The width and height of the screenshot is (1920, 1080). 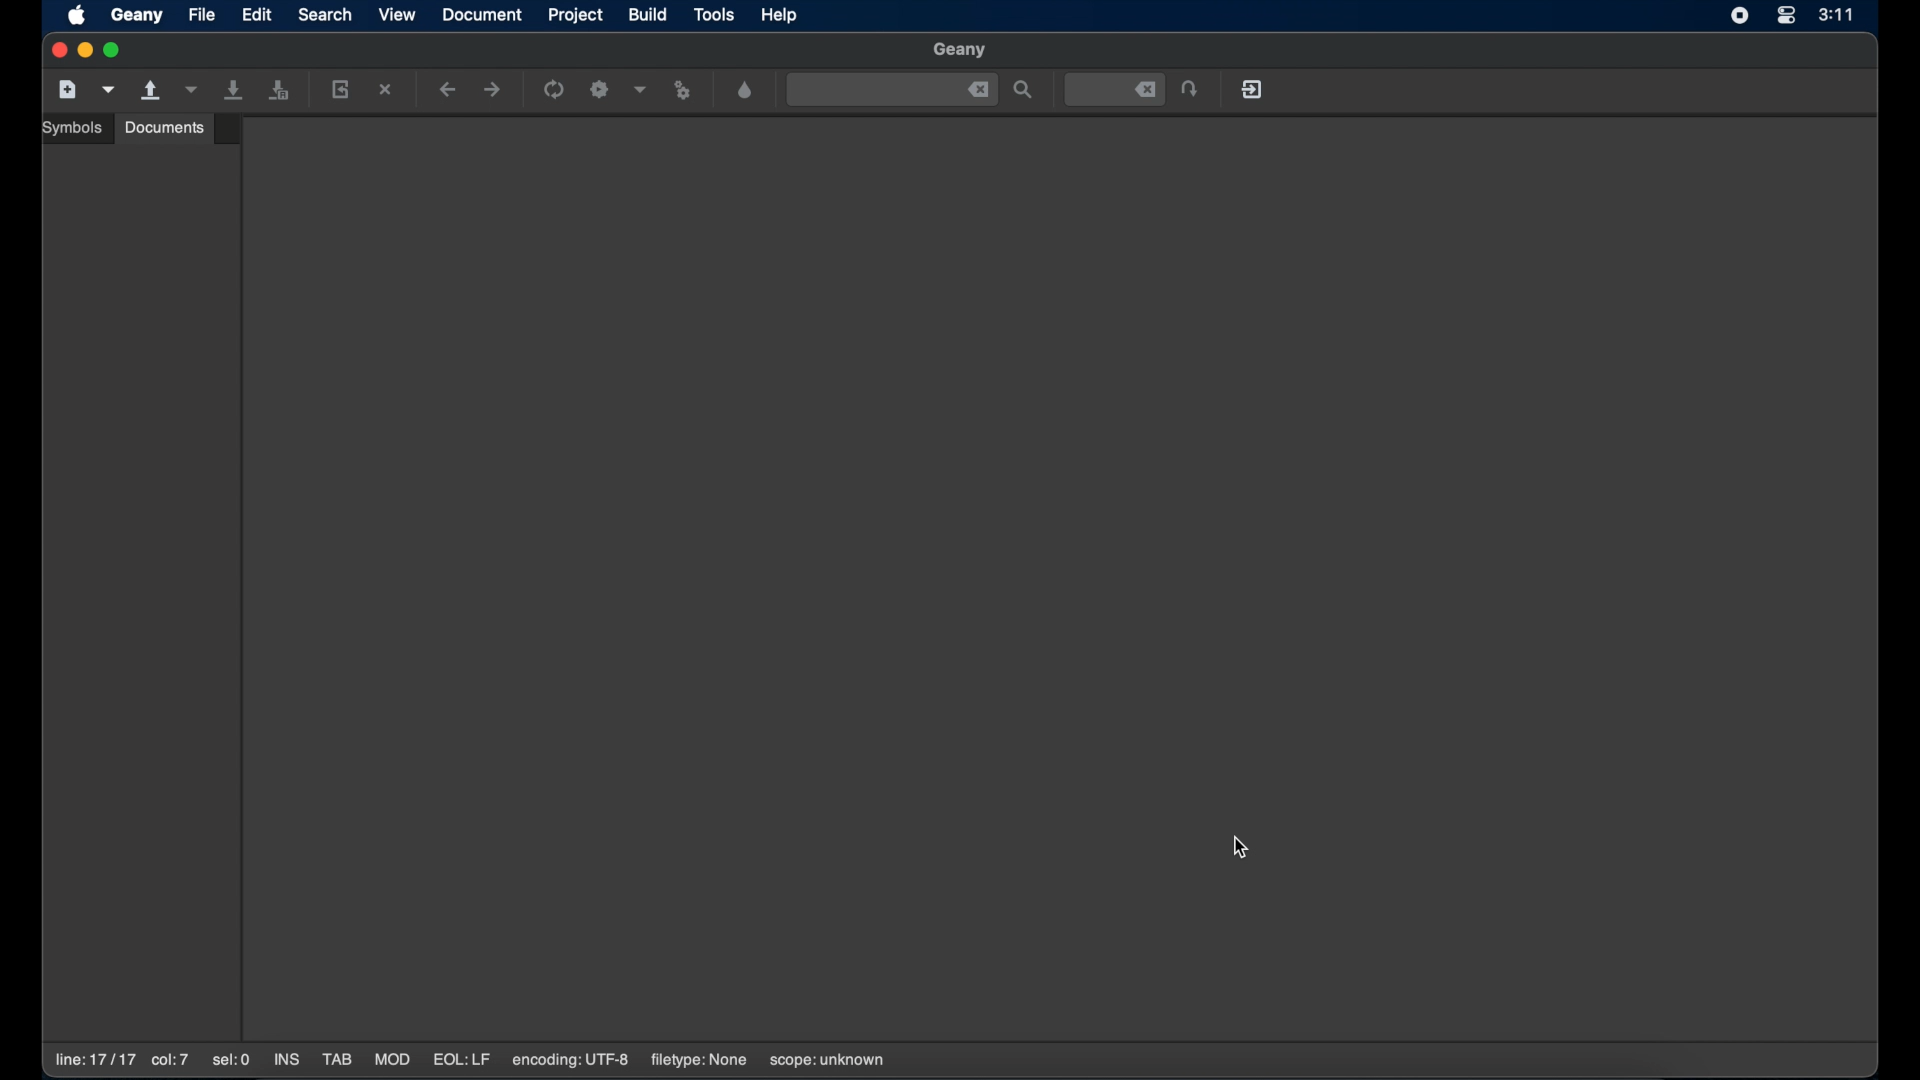 What do you see at coordinates (602, 91) in the screenshot?
I see `build the current file` at bounding box center [602, 91].